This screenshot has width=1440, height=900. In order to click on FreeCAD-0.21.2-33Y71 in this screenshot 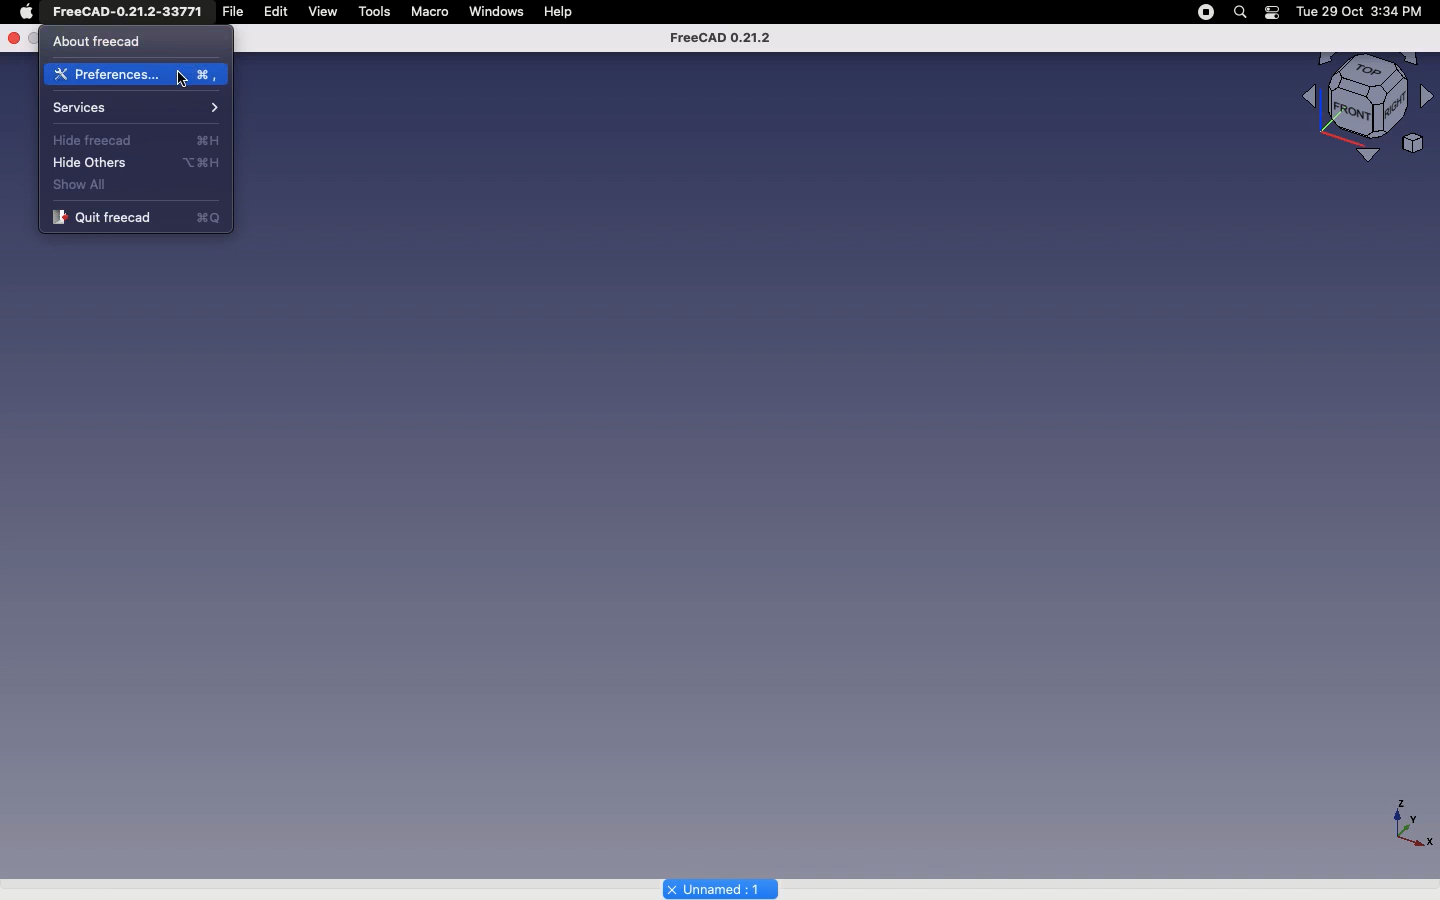, I will do `click(131, 14)`.